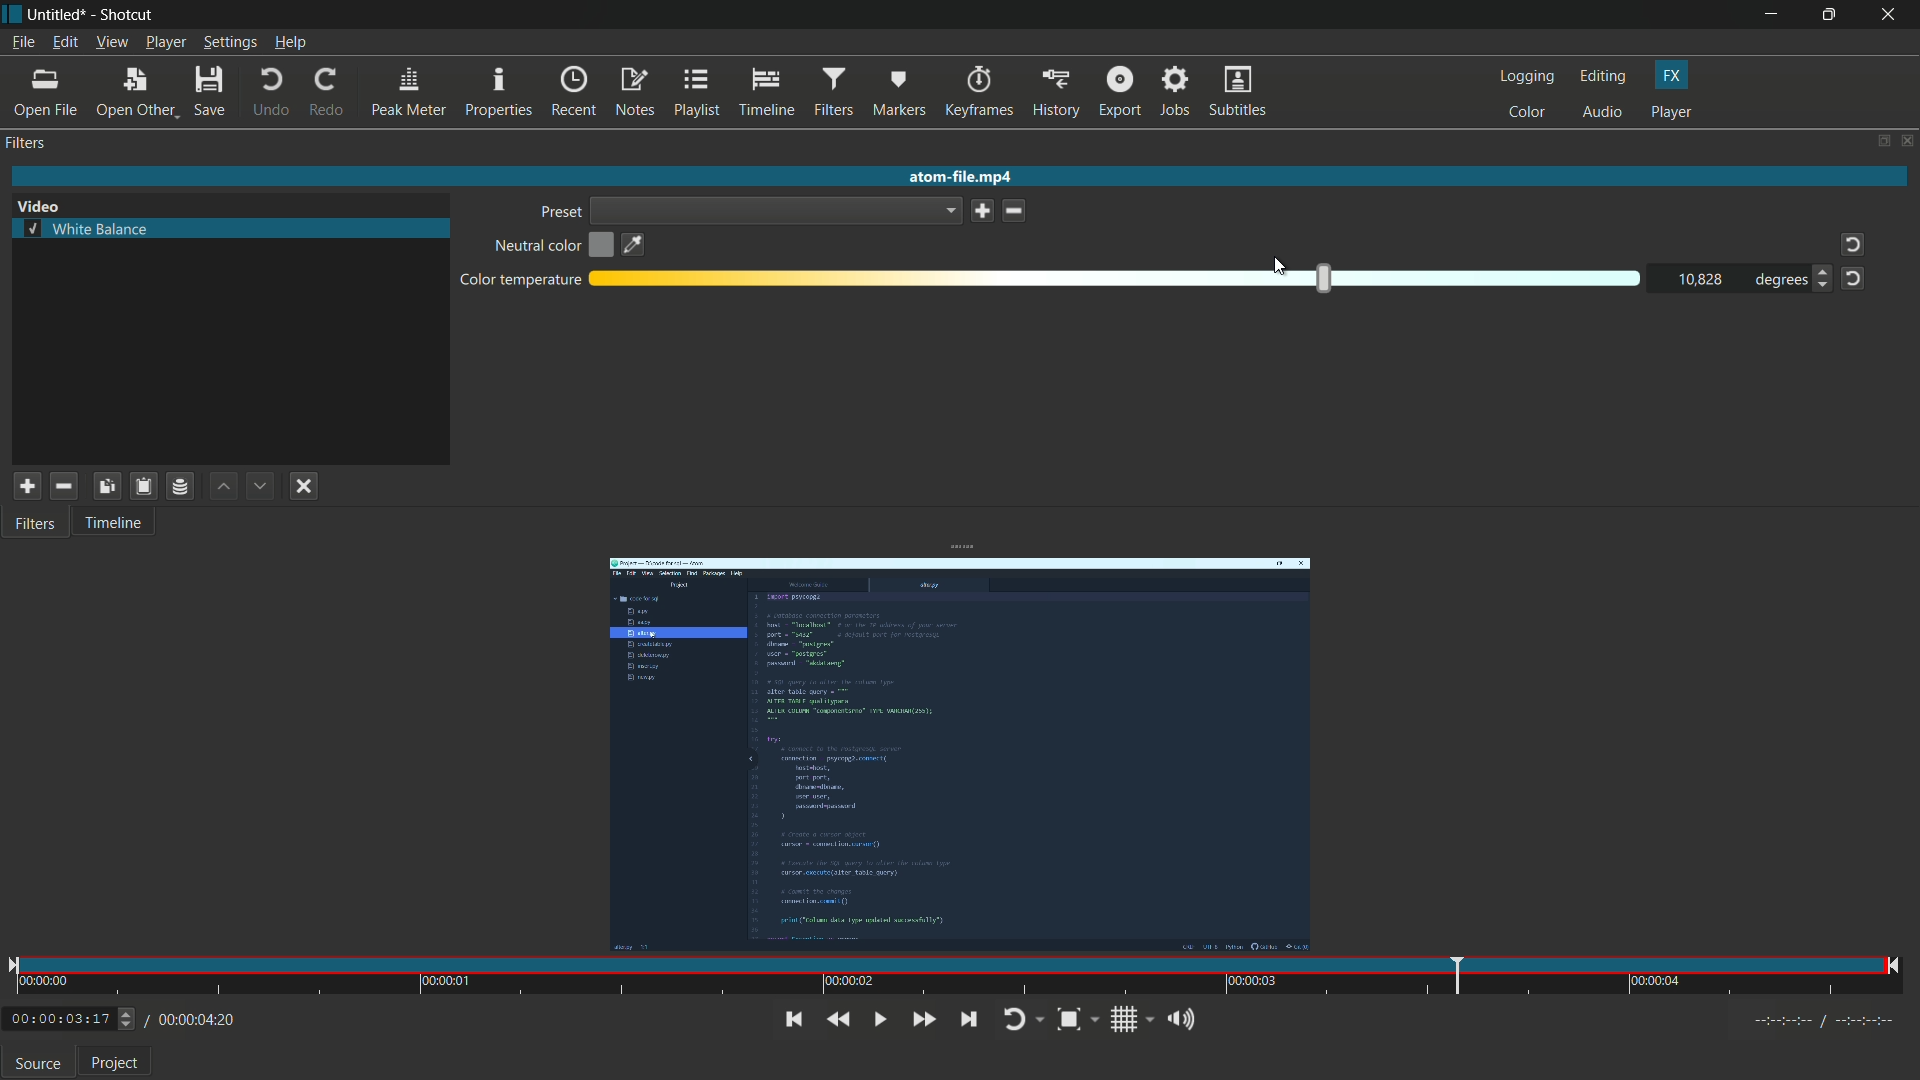 The height and width of the screenshot is (1080, 1920). Describe the element at coordinates (1701, 280) in the screenshot. I see `10828` at that location.